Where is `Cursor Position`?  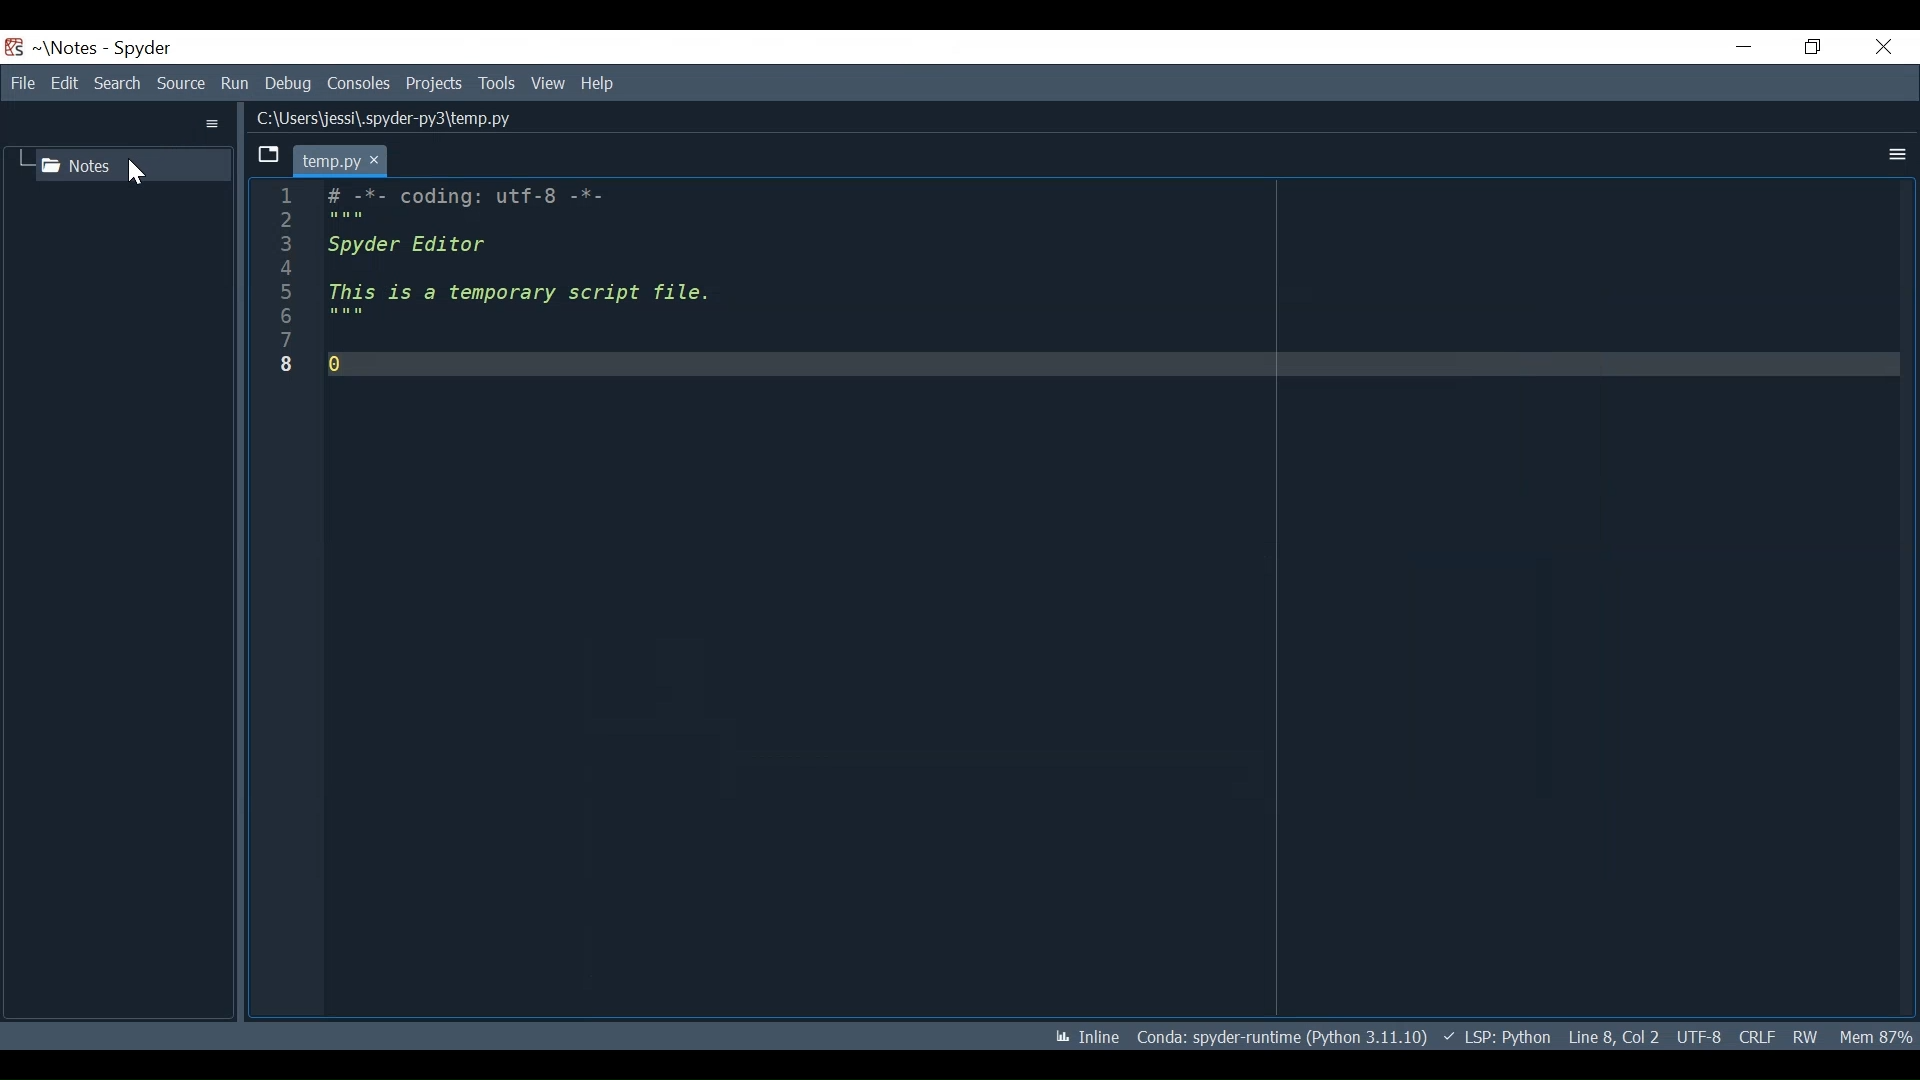
Cursor Position is located at coordinates (1613, 1037).